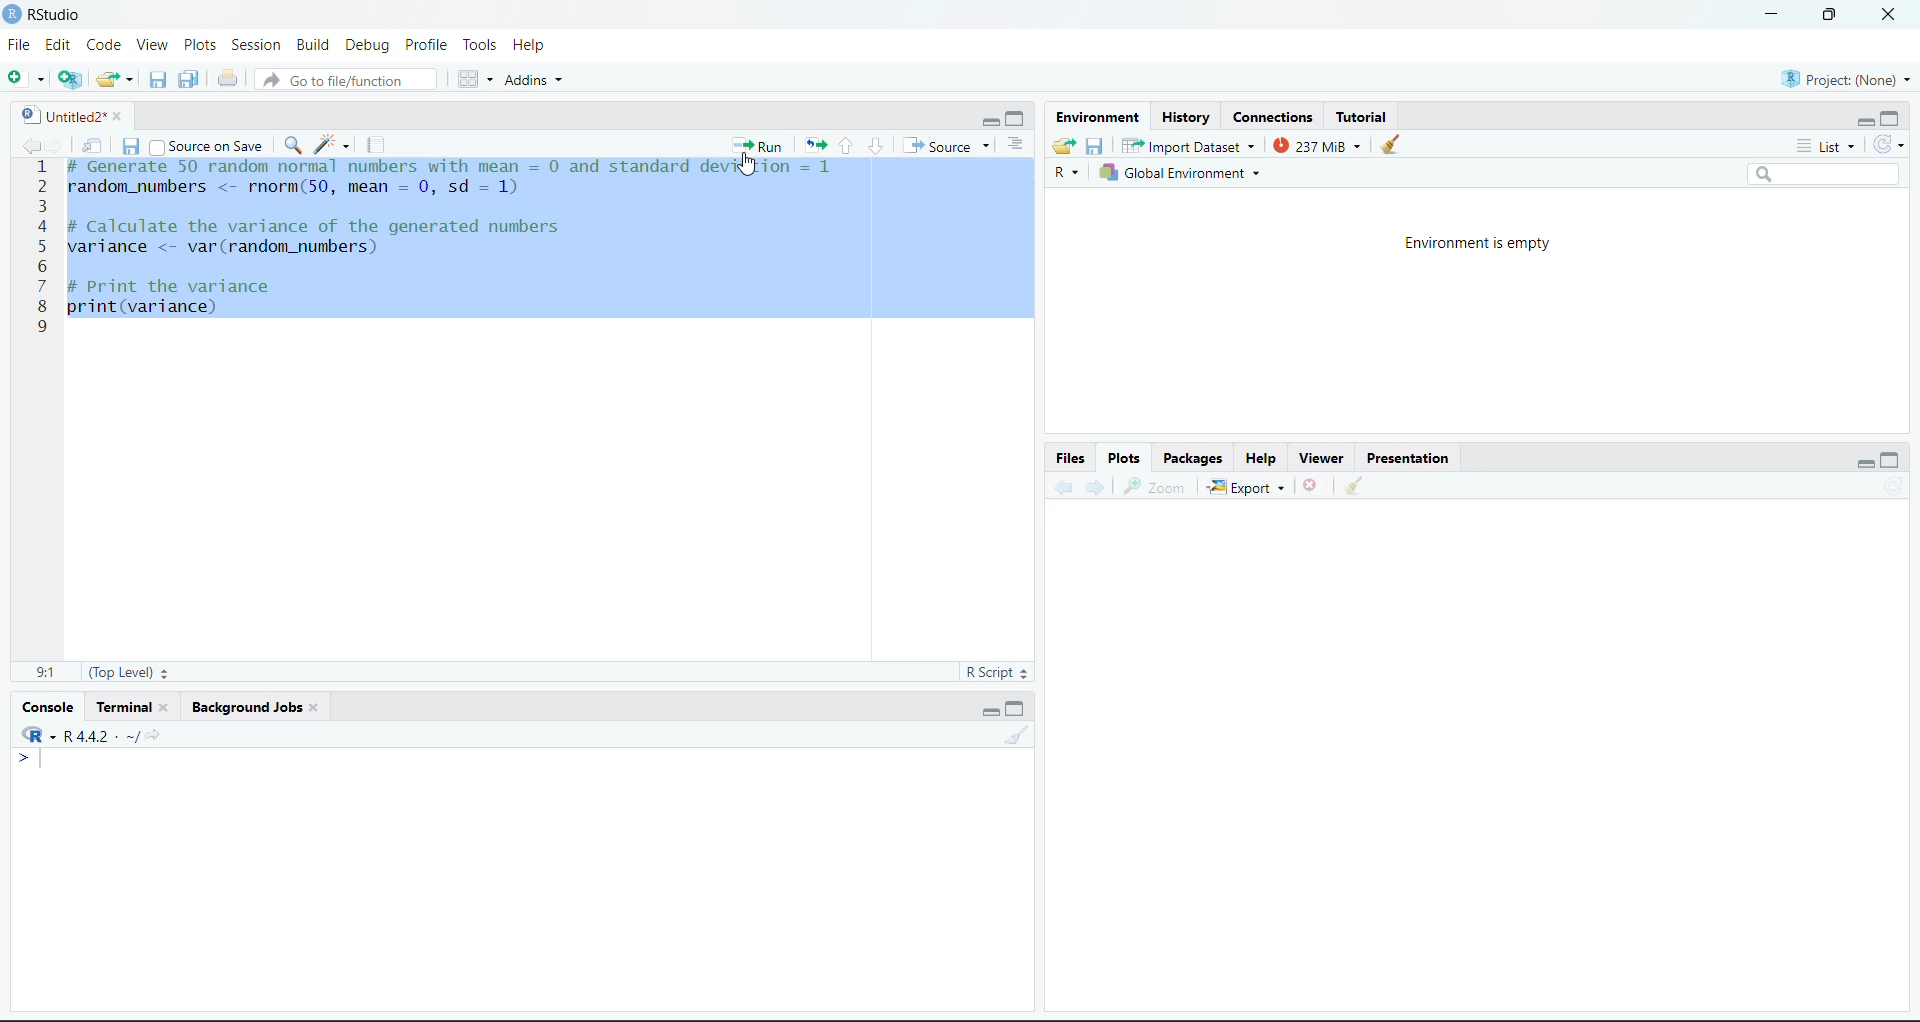  I want to click on Background Jobs, so click(244, 707).